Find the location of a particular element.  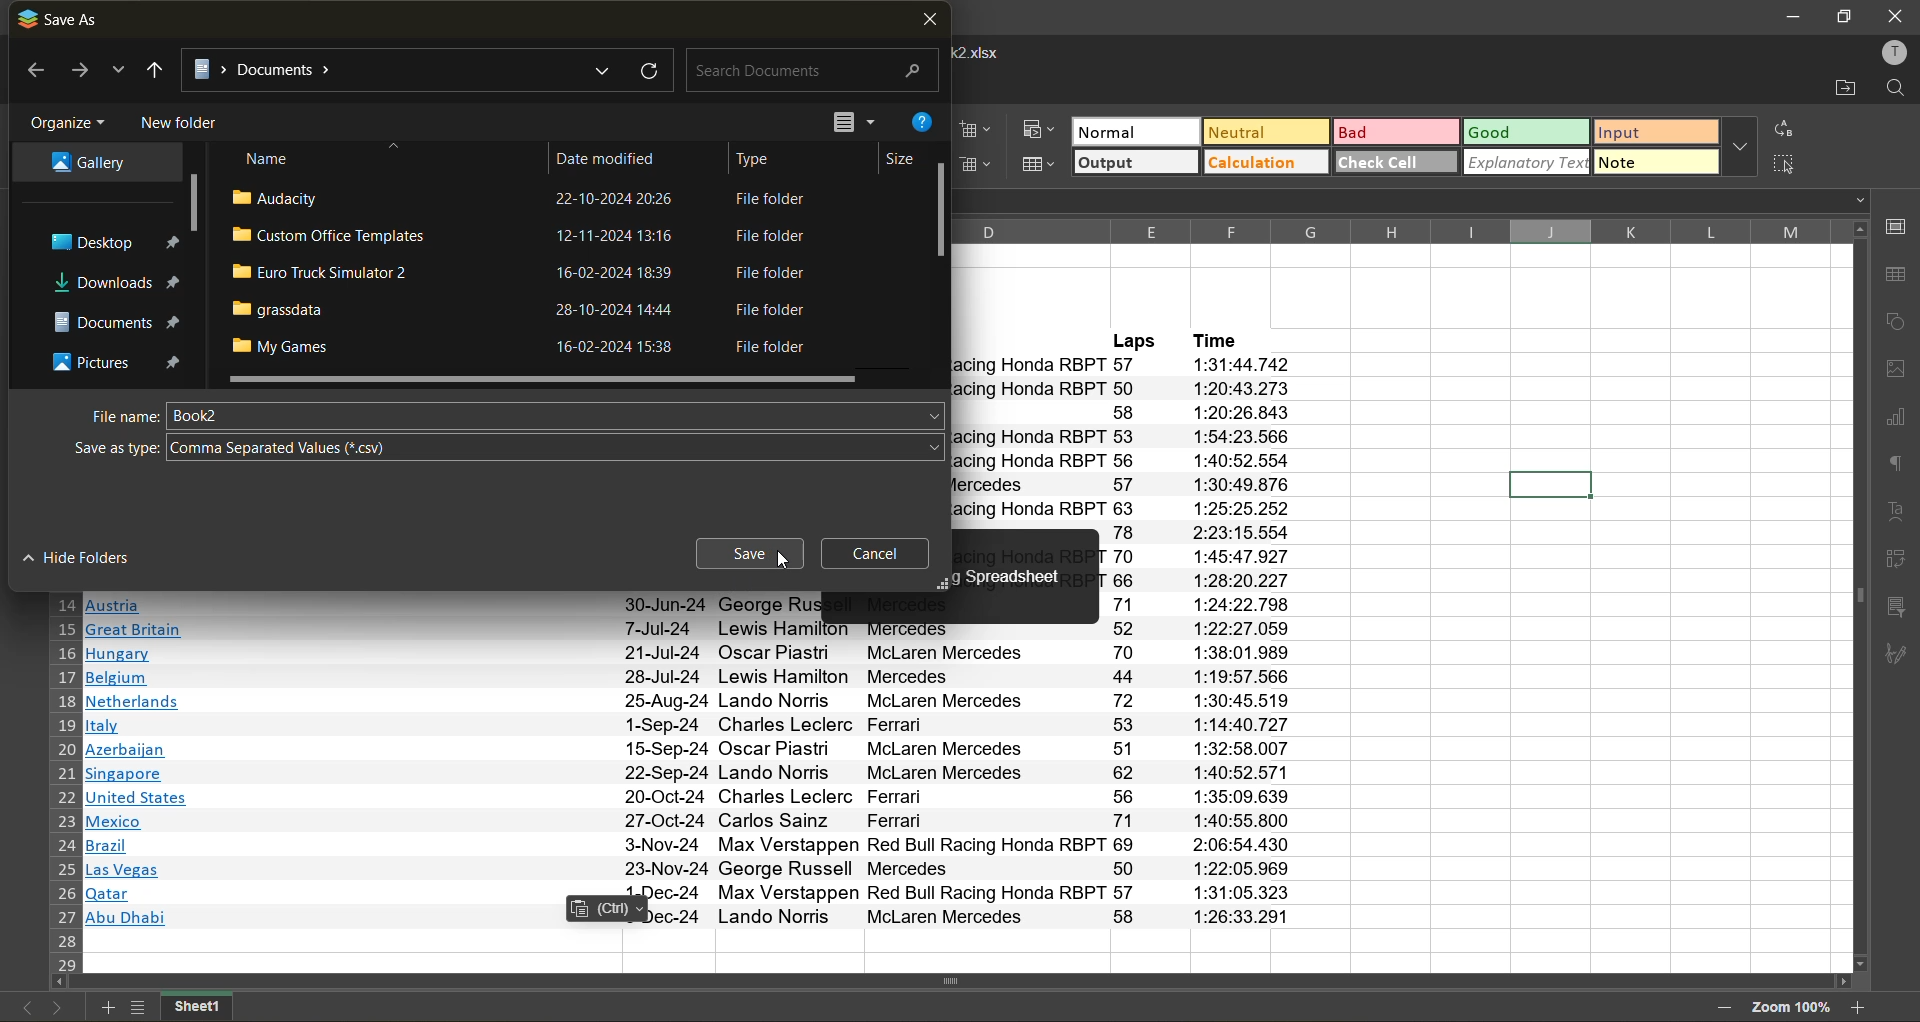

input is located at coordinates (1656, 131).